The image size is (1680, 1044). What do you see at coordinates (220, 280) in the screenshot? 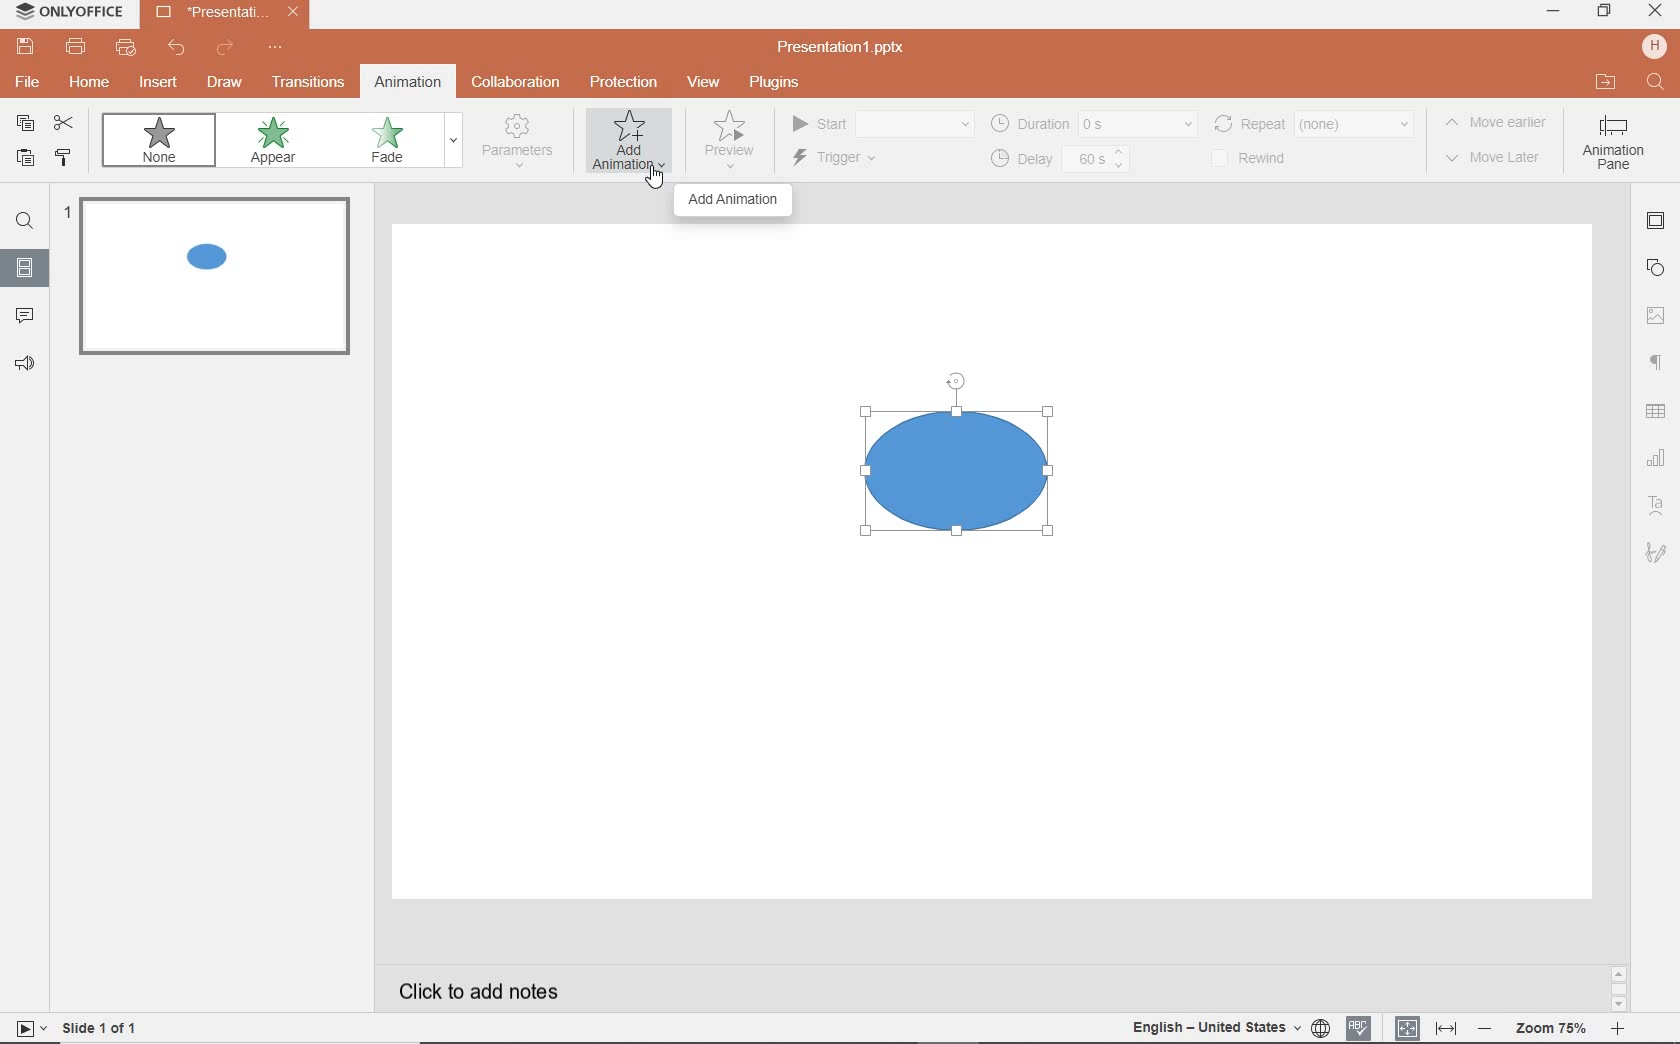
I see `slide1` at bounding box center [220, 280].